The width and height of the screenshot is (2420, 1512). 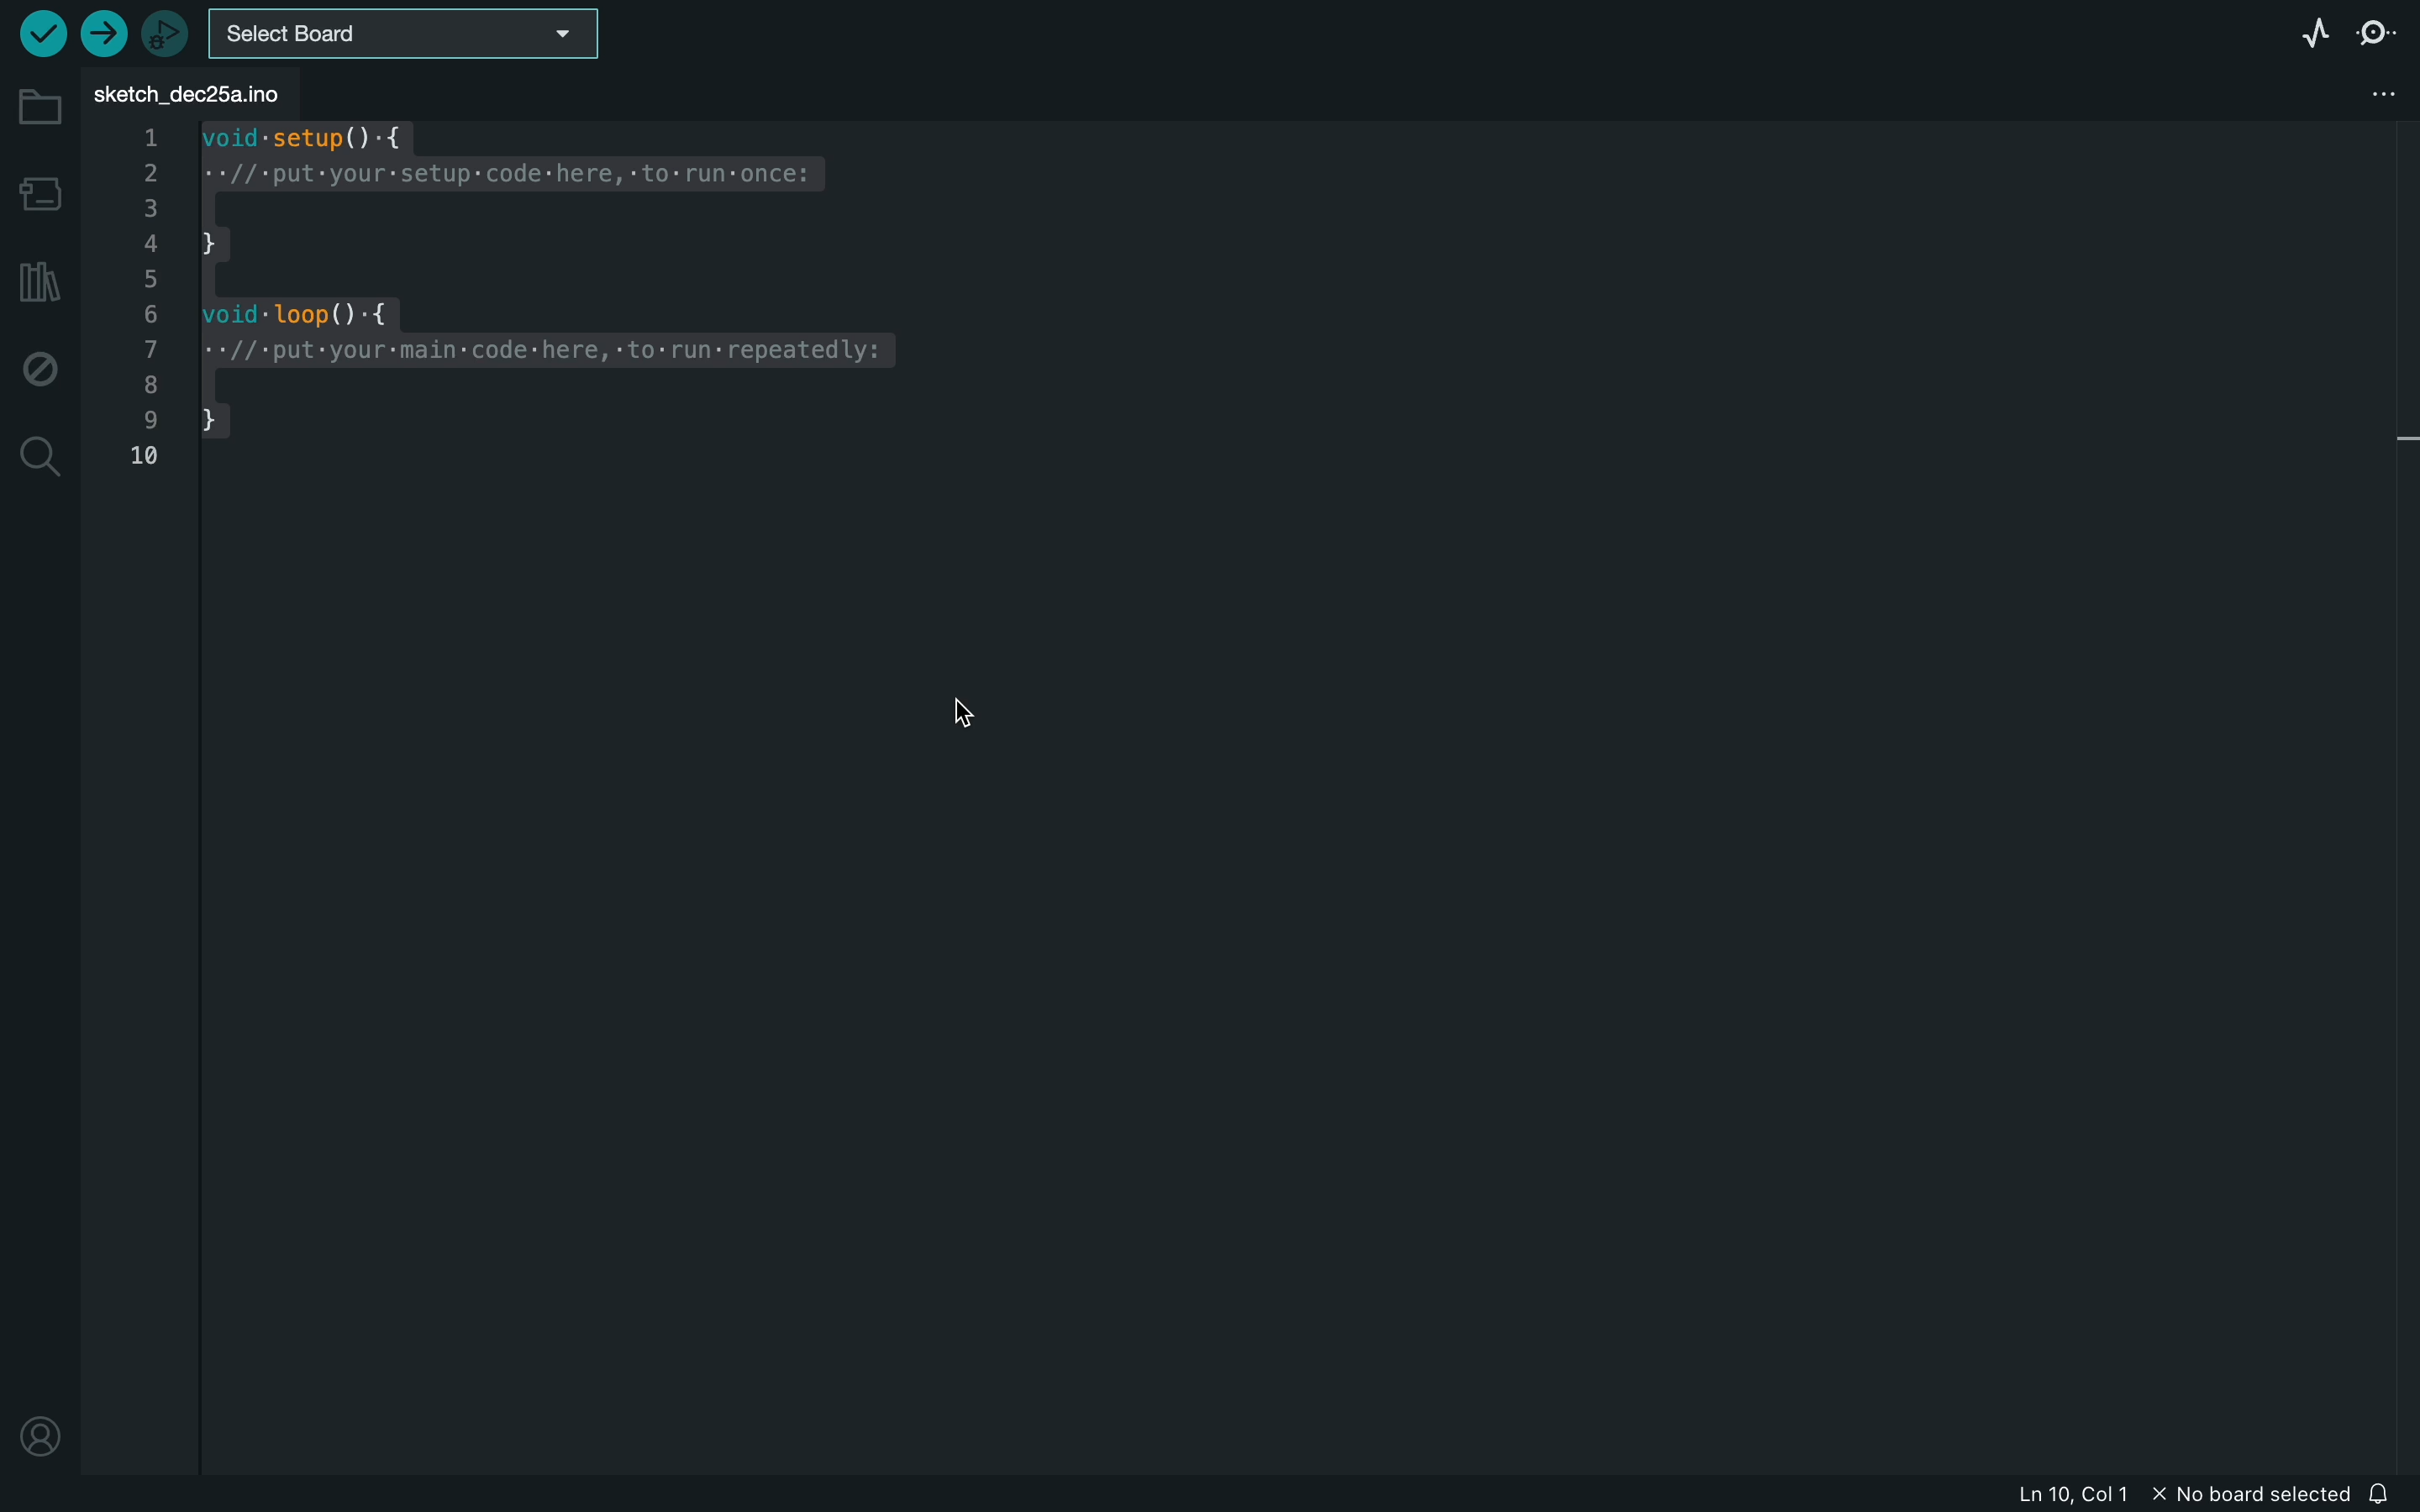 I want to click on serial plotter, so click(x=2298, y=35).